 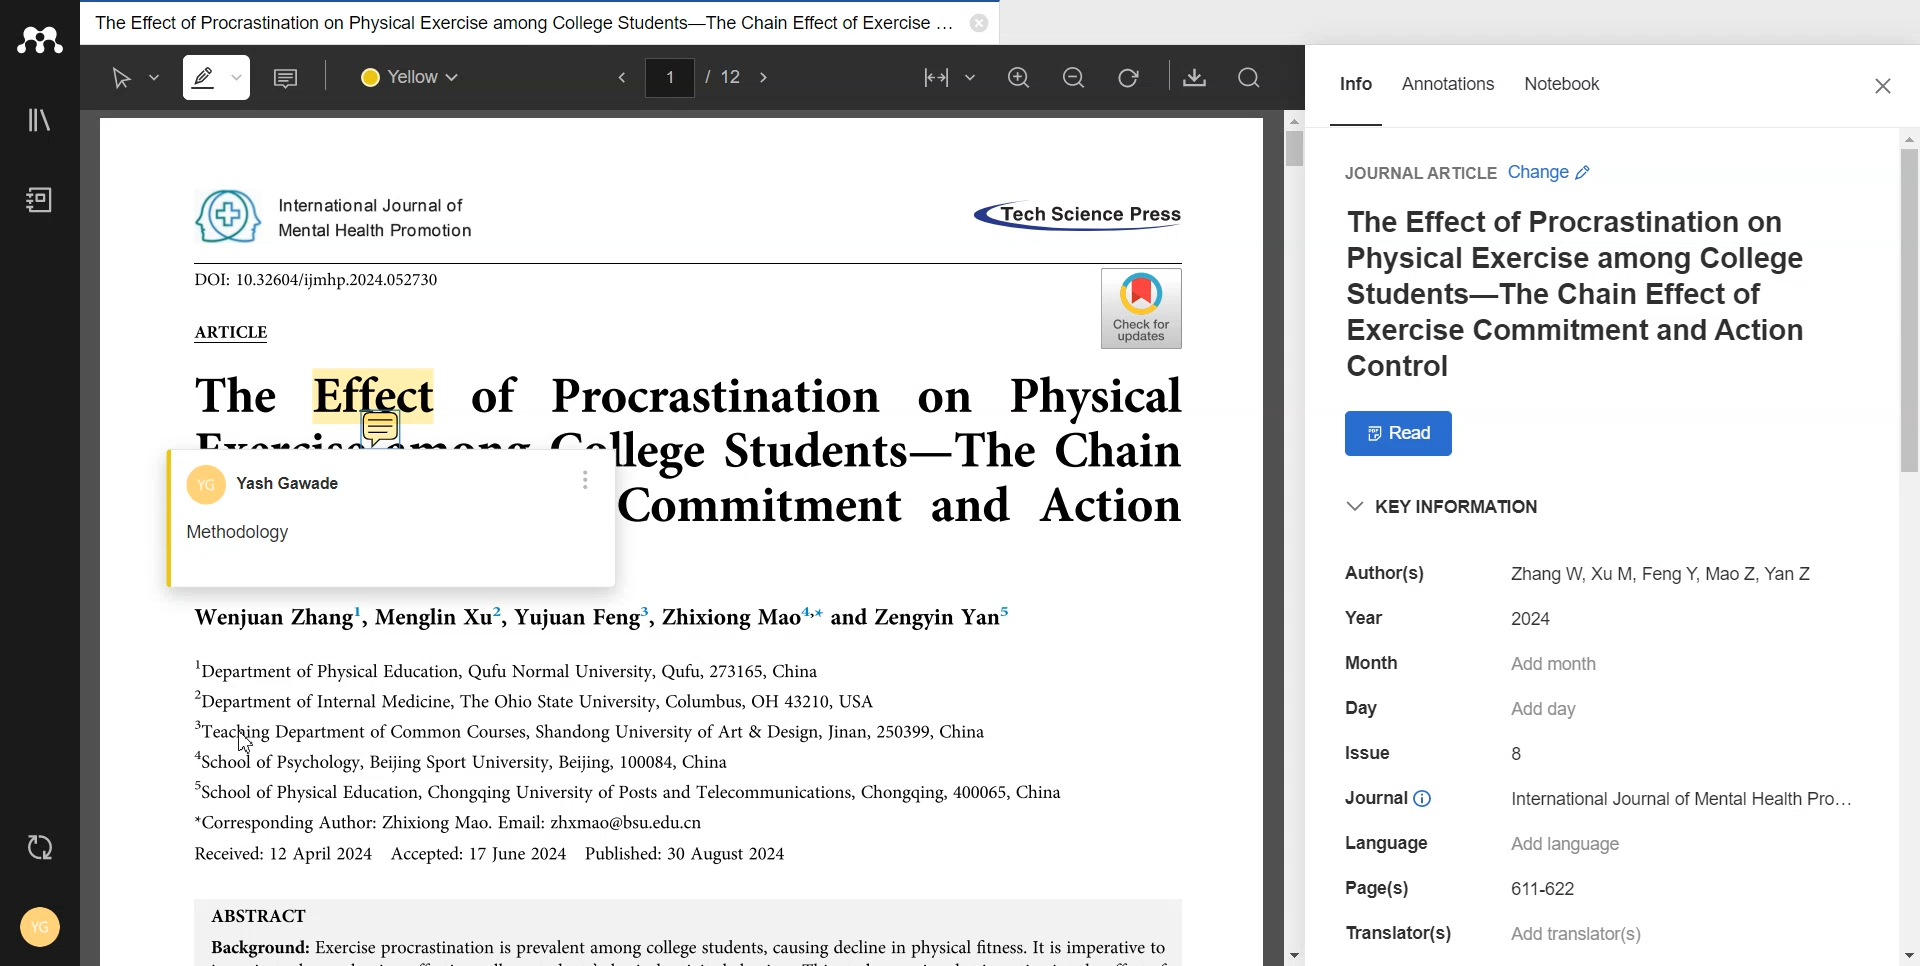 What do you see at coordinates (1482, 845) in the screenshot?
I see `Language Add language` at bounding box center [1482, 845].